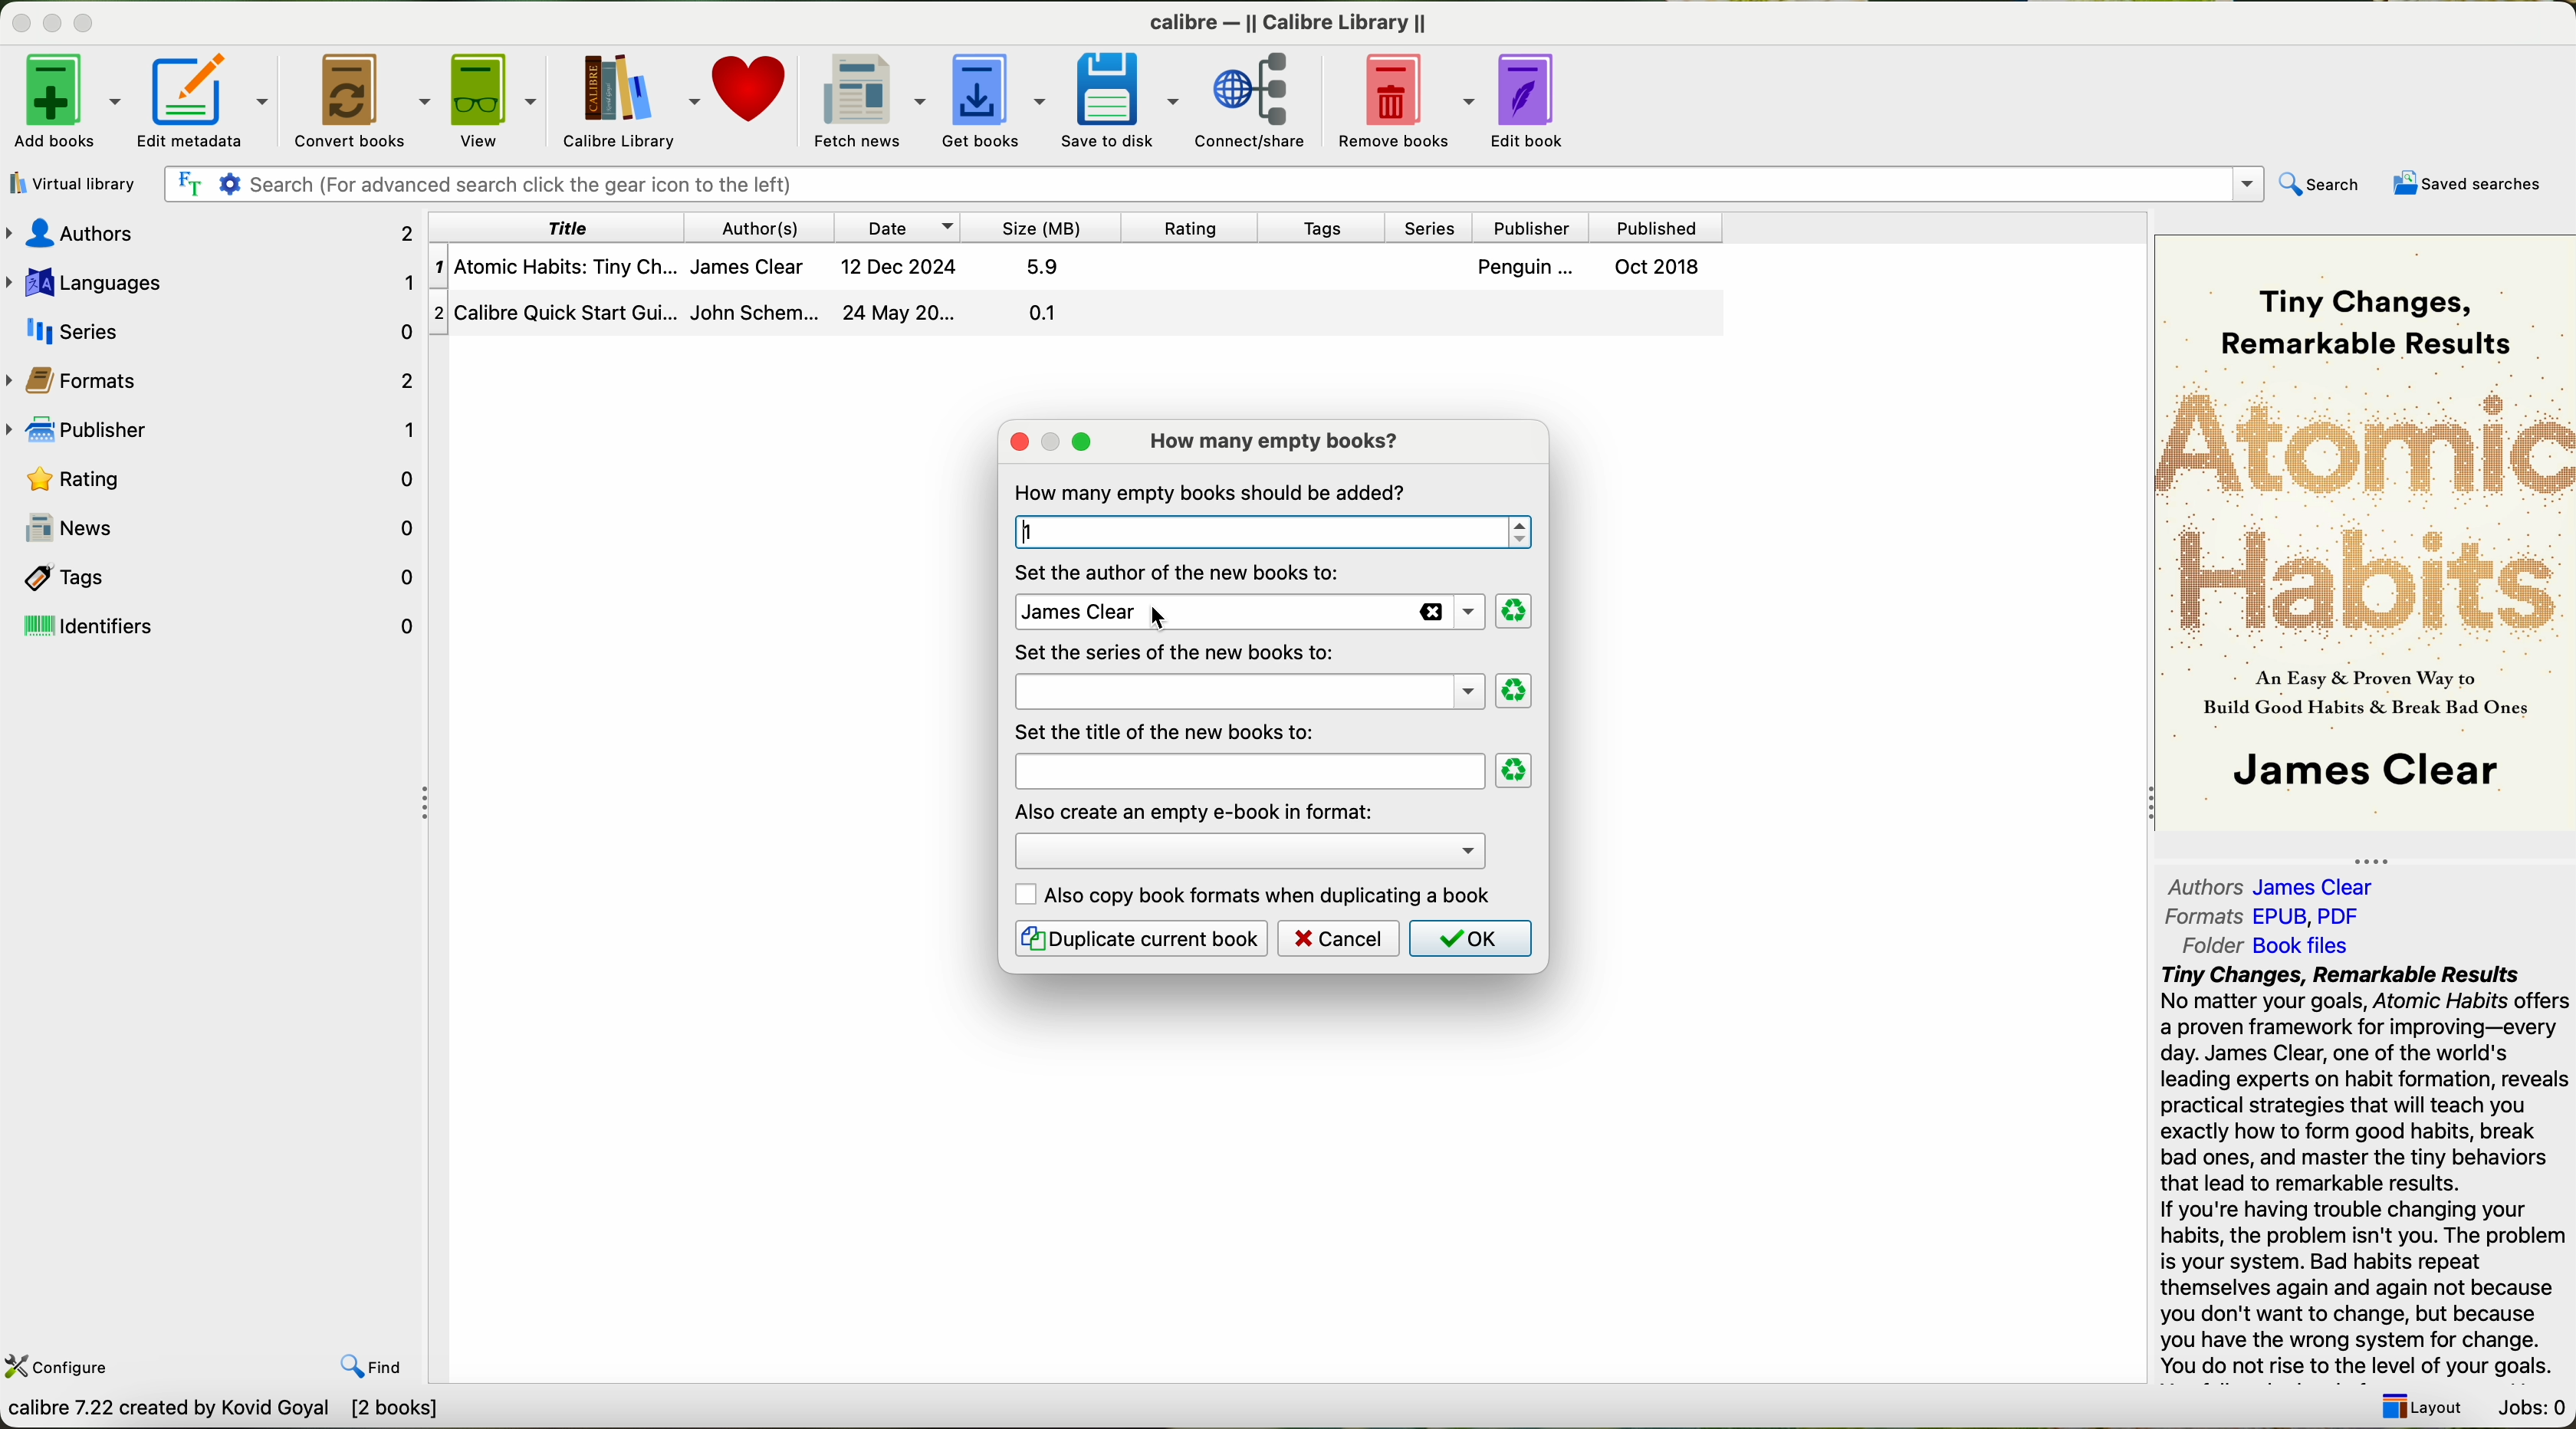 The width and height of the screenshot is (2576, 1429). What do you see at coordinates (1182, 571) in the screenshot?
I see `set the author of the new books to` at bounding box center [1182, 571].